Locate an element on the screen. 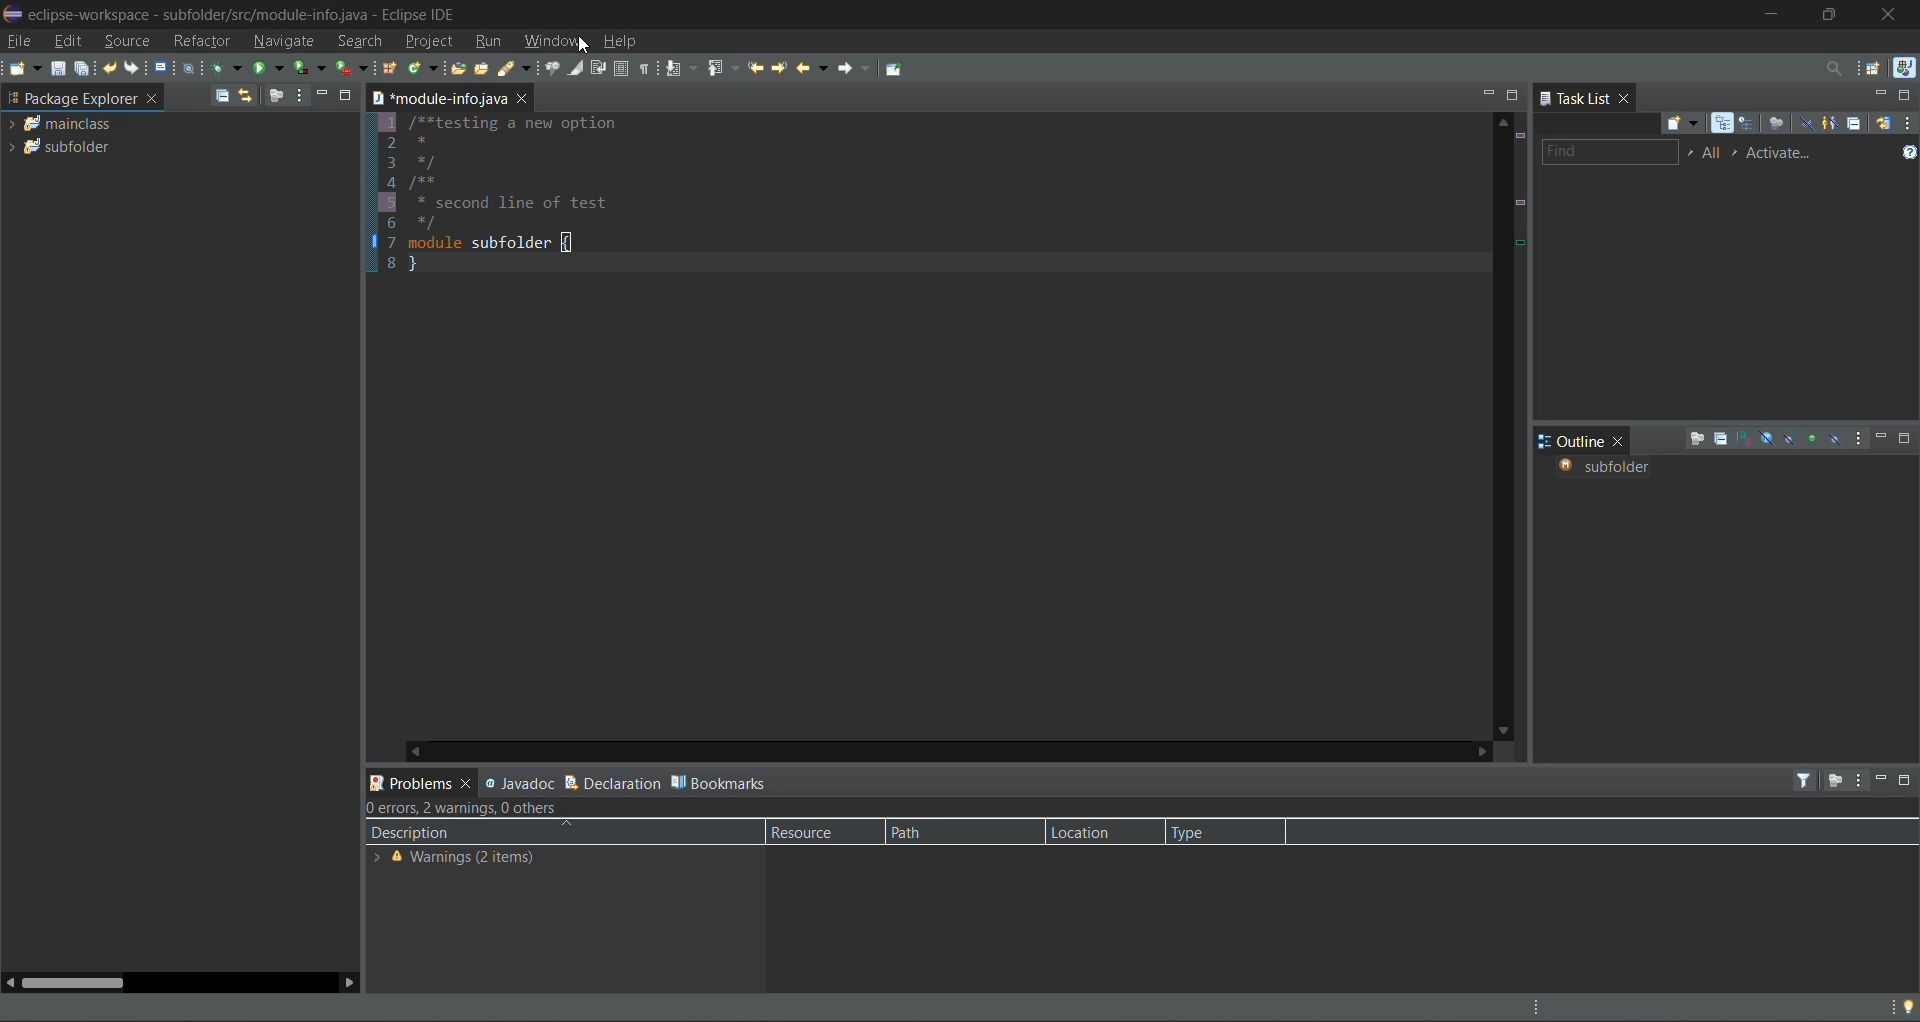 The width and height of the screenshot is (1920, 1022). maximize is located at coordinates (1908, 98).